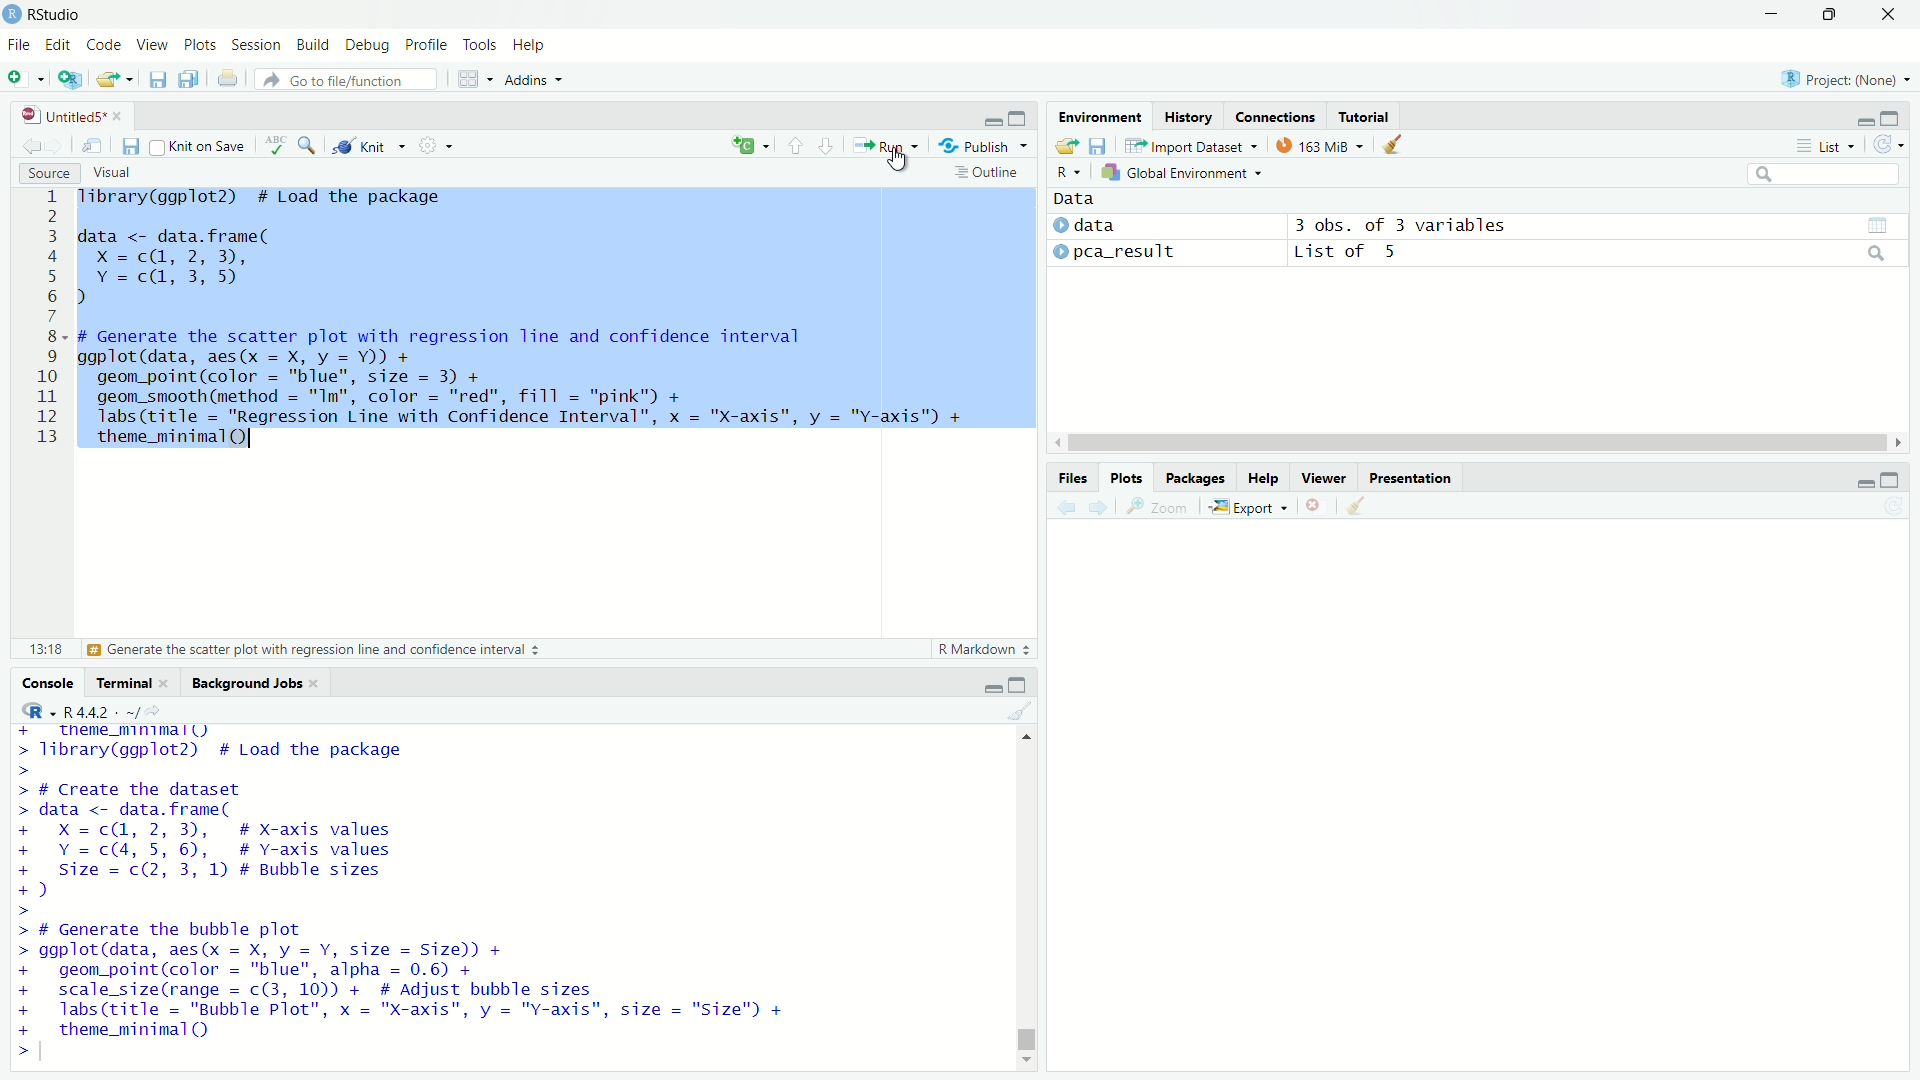 Image resolution: width=1920 pixels, height=1080 pixels. Describe the element at coordinates (1184, 172) in the screenshot. I see `Global Environment` at that location.